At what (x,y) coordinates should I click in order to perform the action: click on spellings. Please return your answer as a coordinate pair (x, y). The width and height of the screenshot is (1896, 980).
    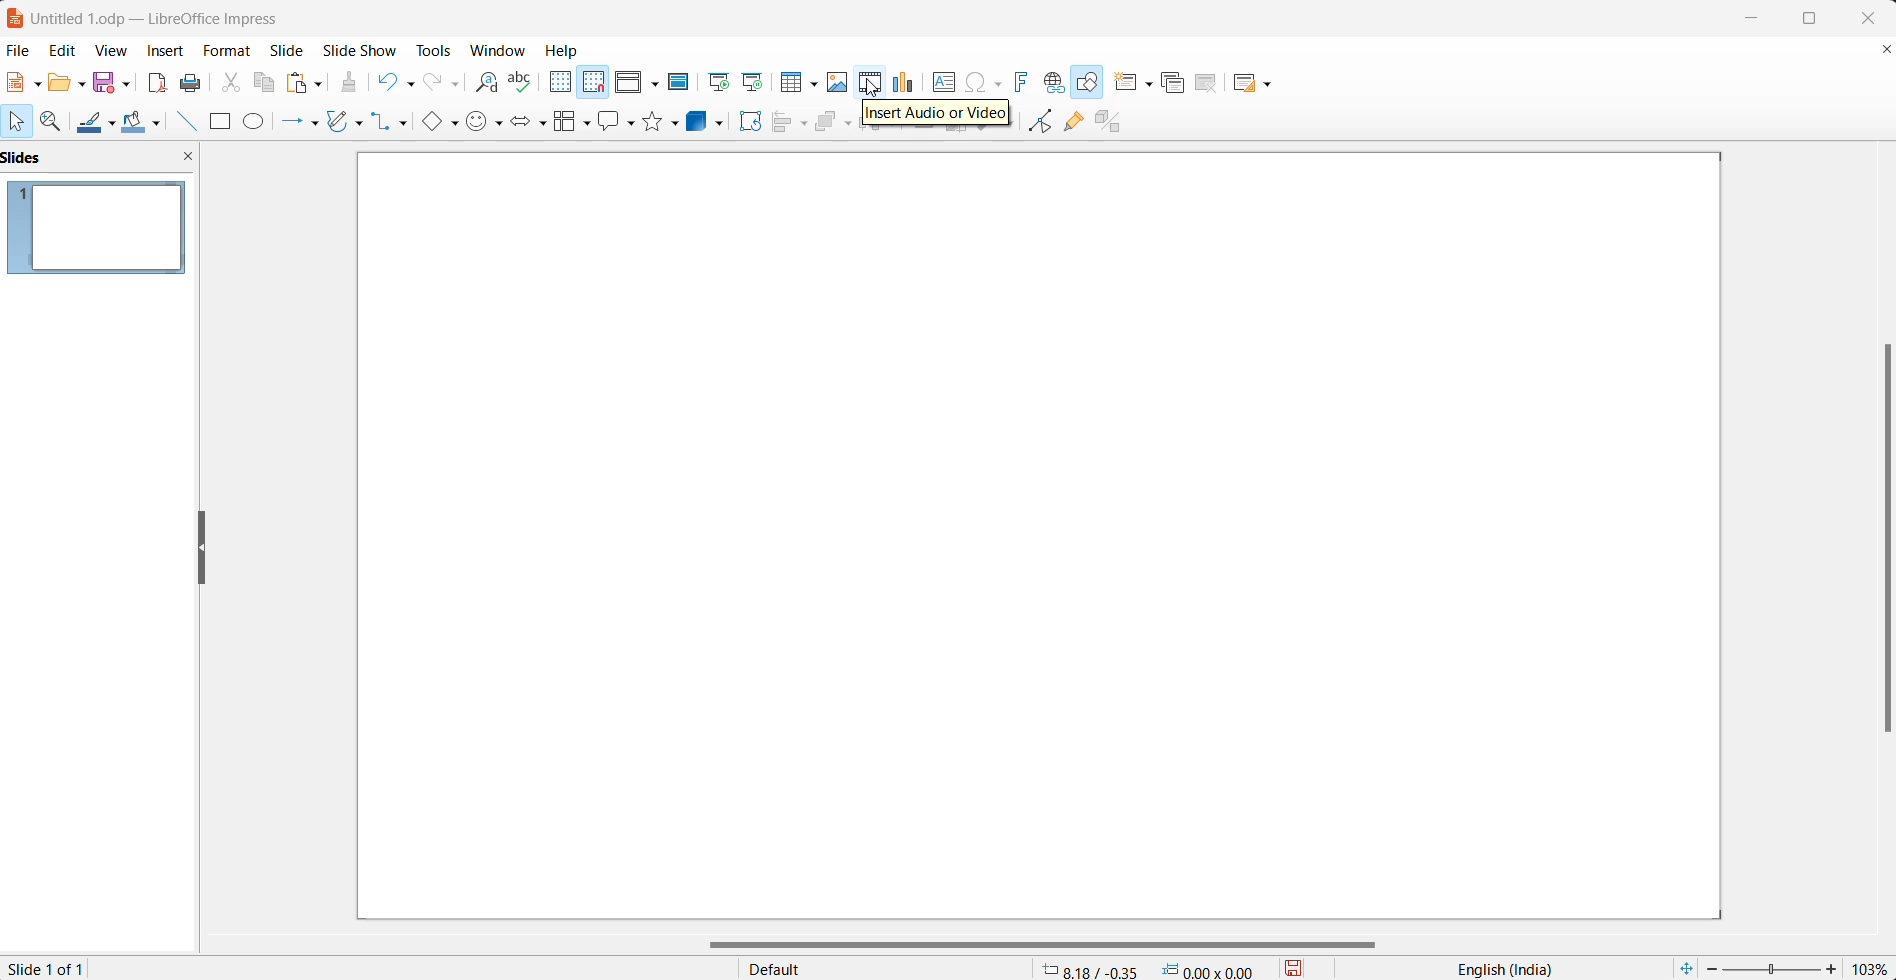
    Looking at the image, I should click on (521, 80).